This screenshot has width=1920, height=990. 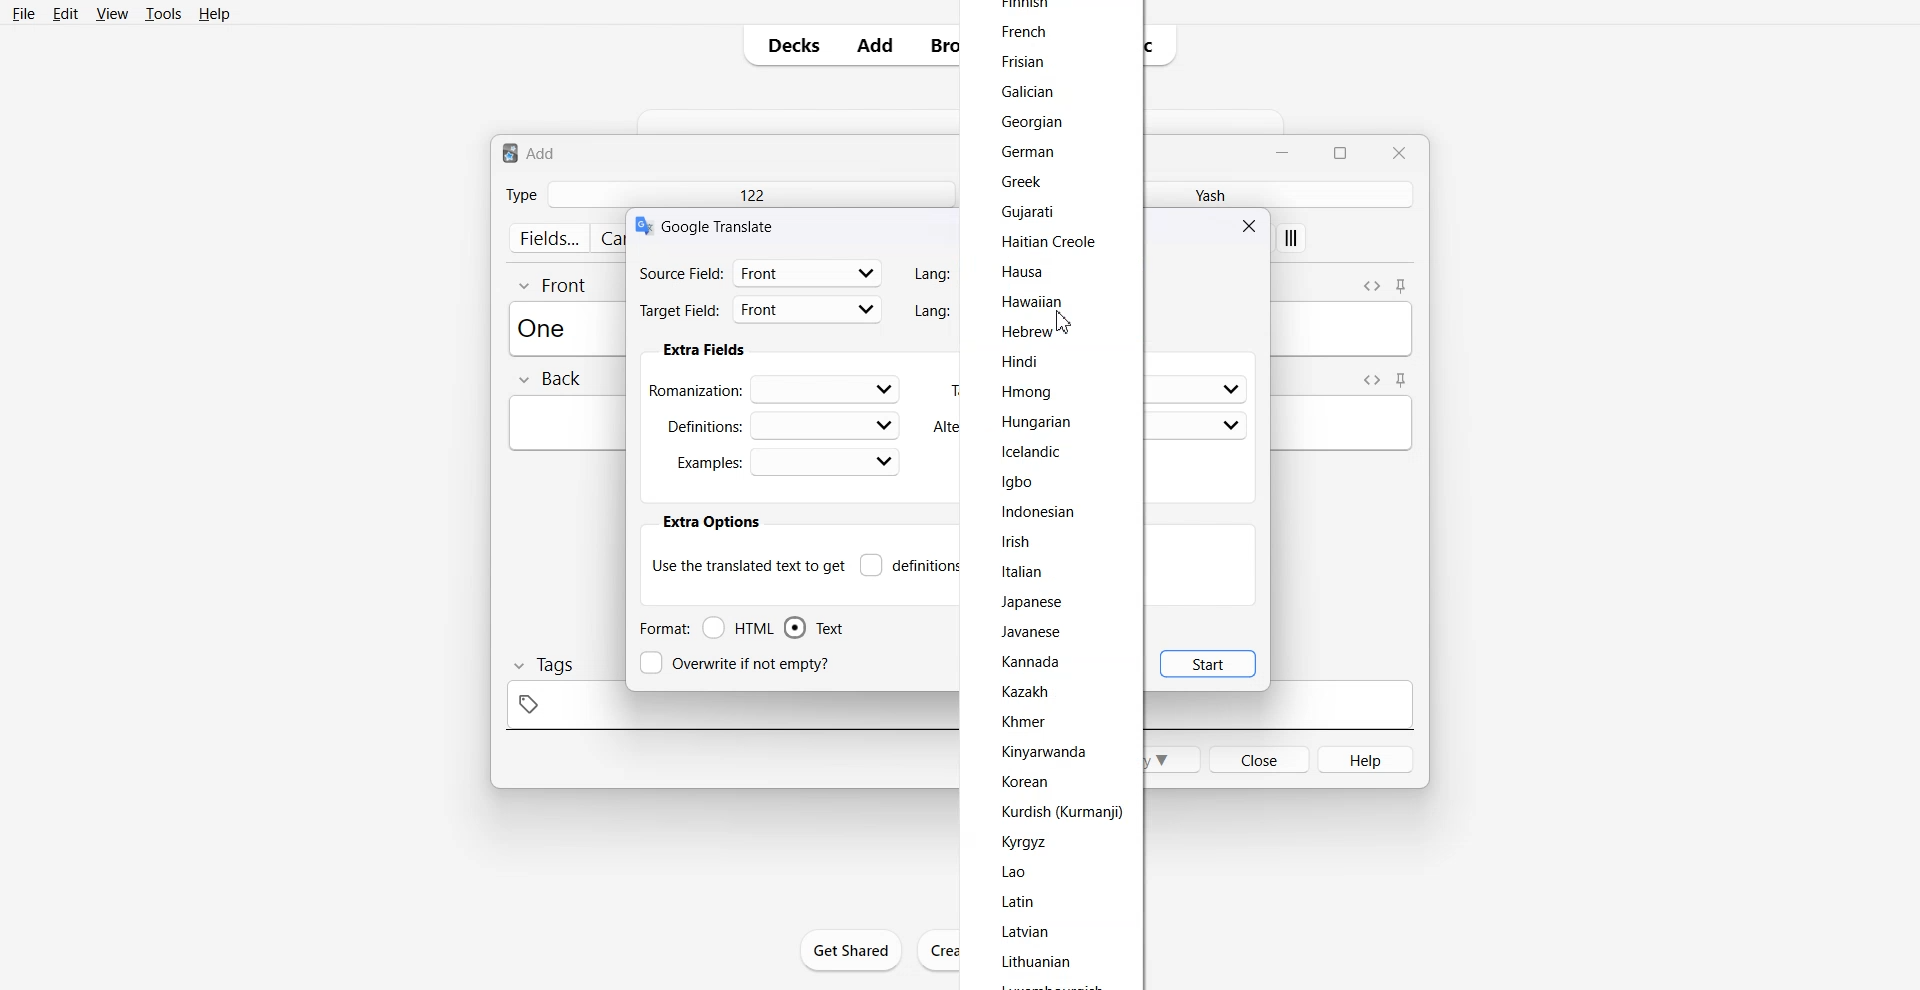 What do you see at coordinates (1019, 872) in the screenshot?
I see `Lao` at bounding box center [1019, 872].